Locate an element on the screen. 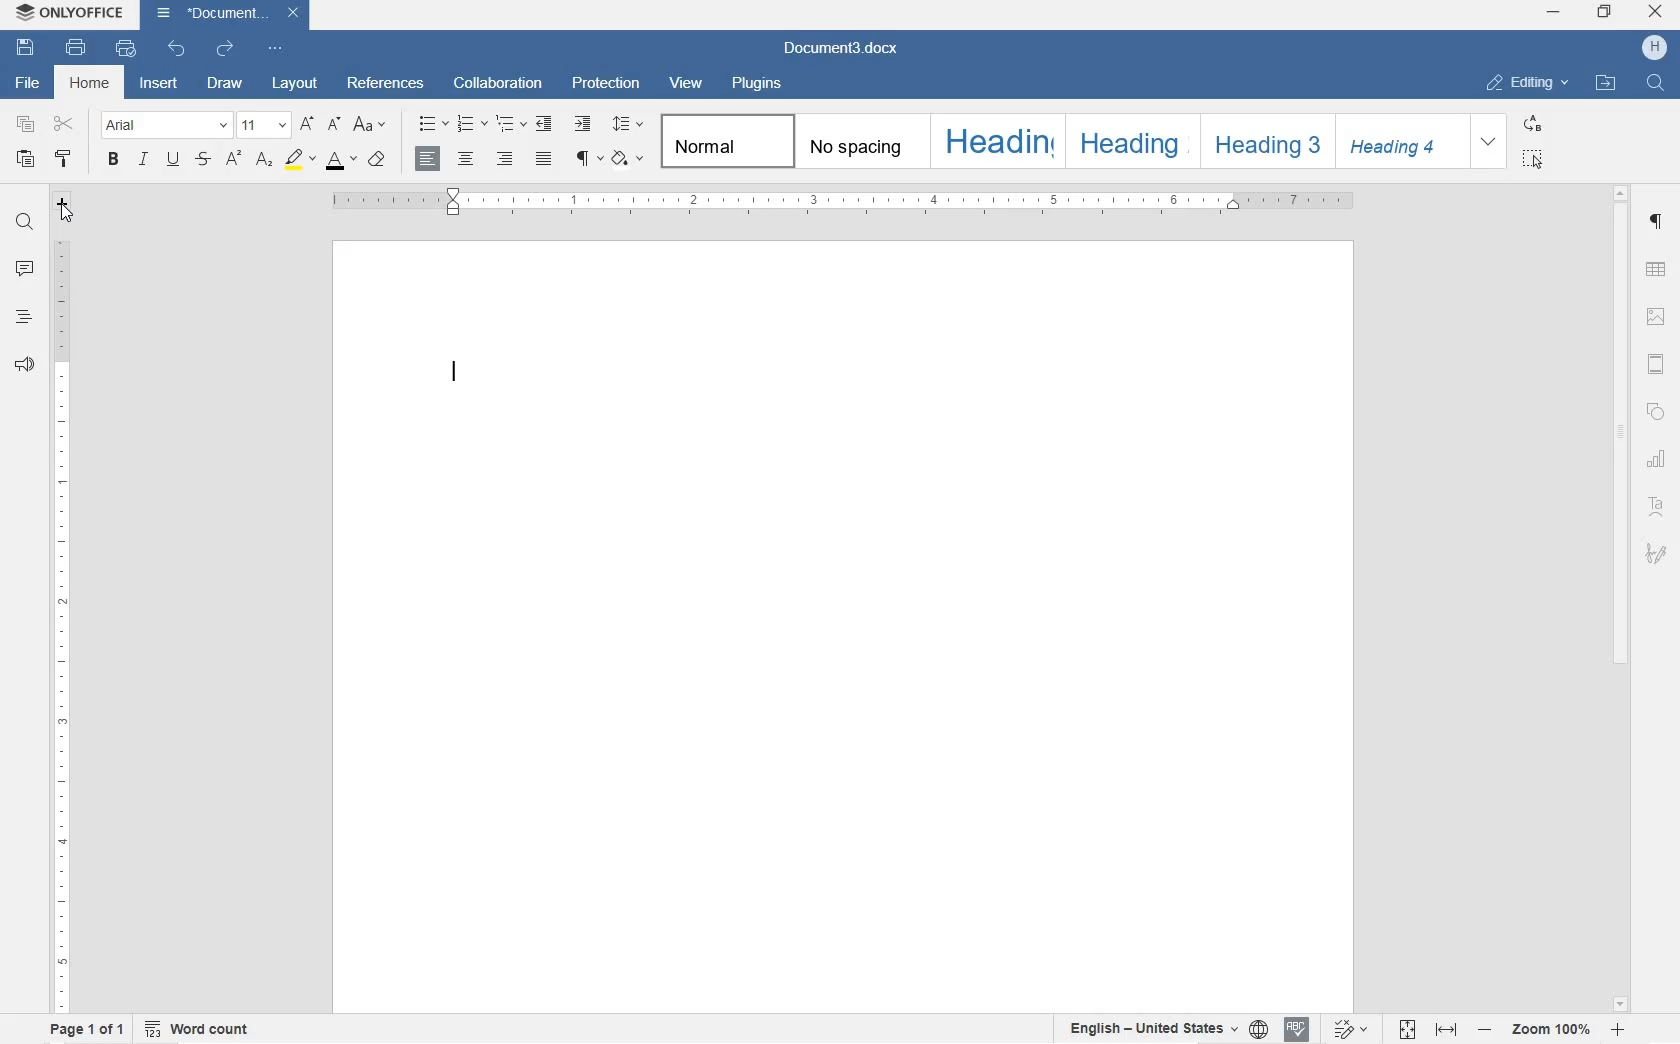 The image size is (1680, 1044). EDITING is located at coordinates (1526, 82).